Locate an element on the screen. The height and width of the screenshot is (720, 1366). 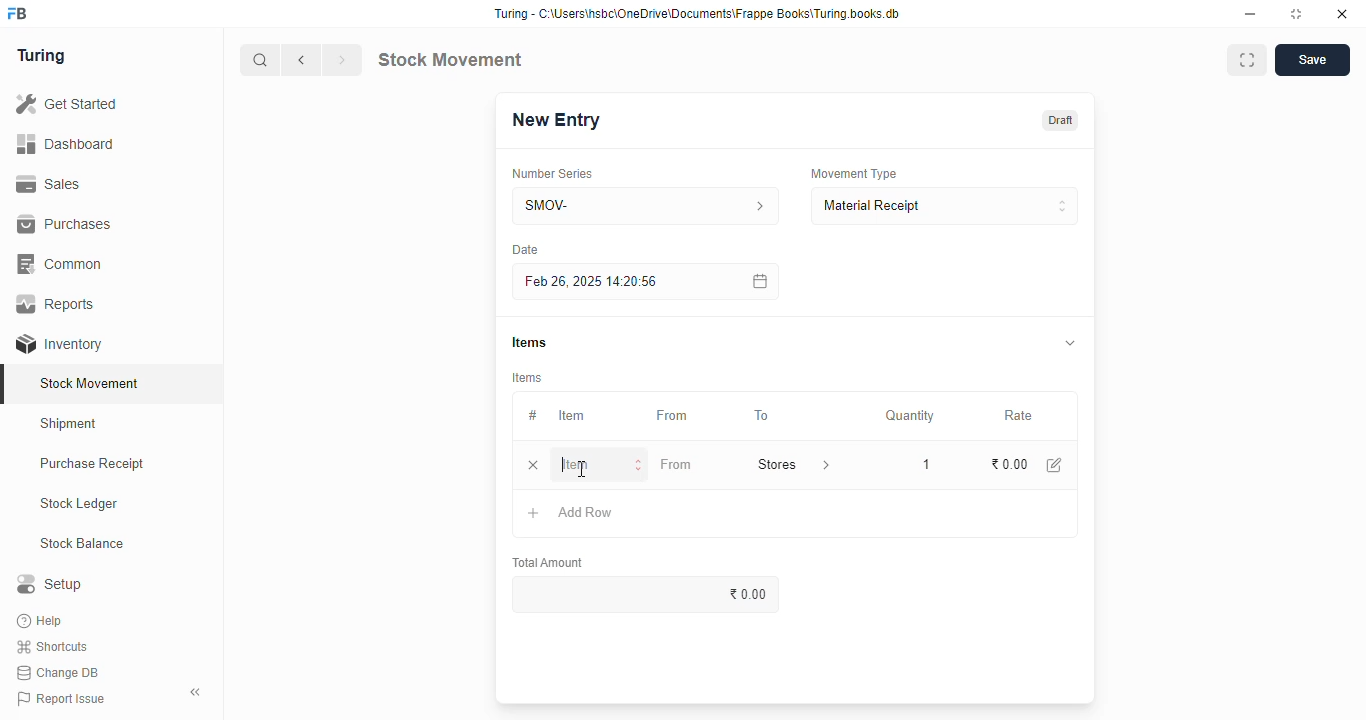
shipment is located at coordinates (69, 424).